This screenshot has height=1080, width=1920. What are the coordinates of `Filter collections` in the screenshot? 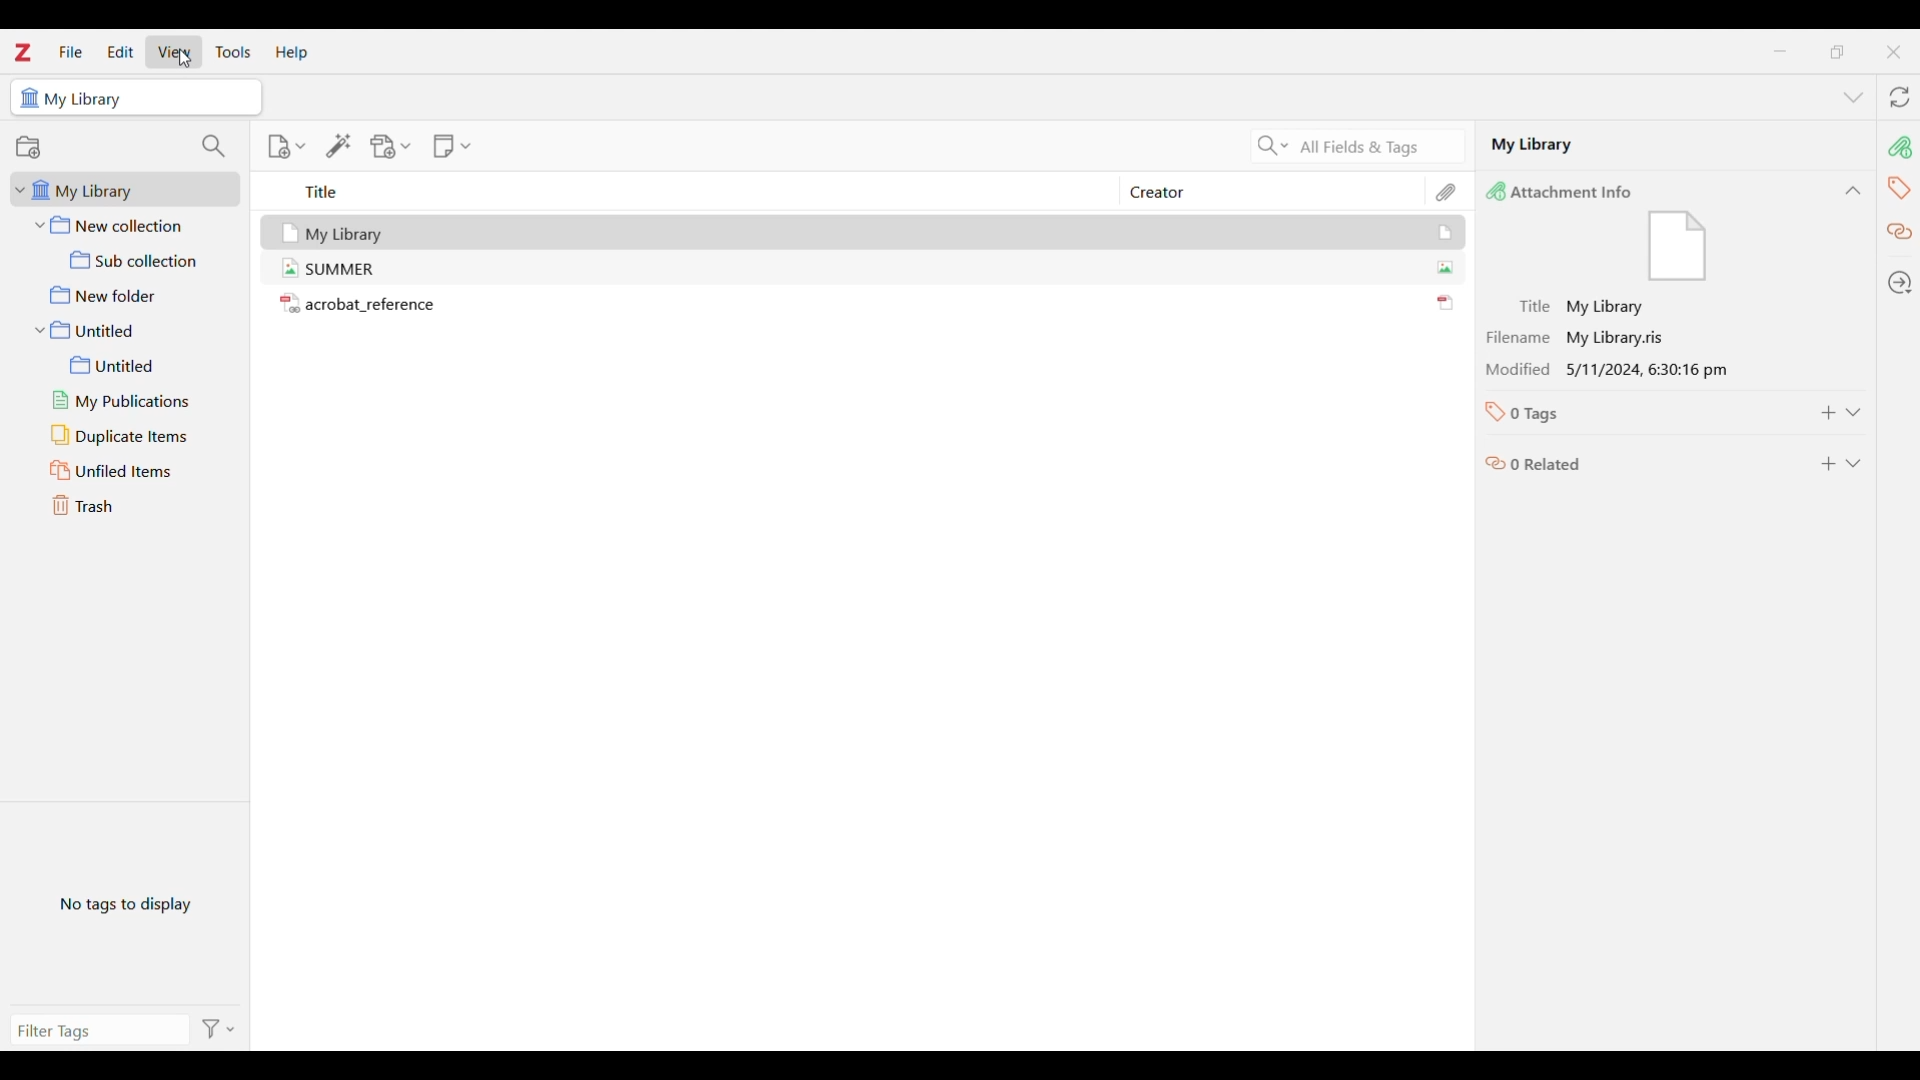 It's located at (213, 146).